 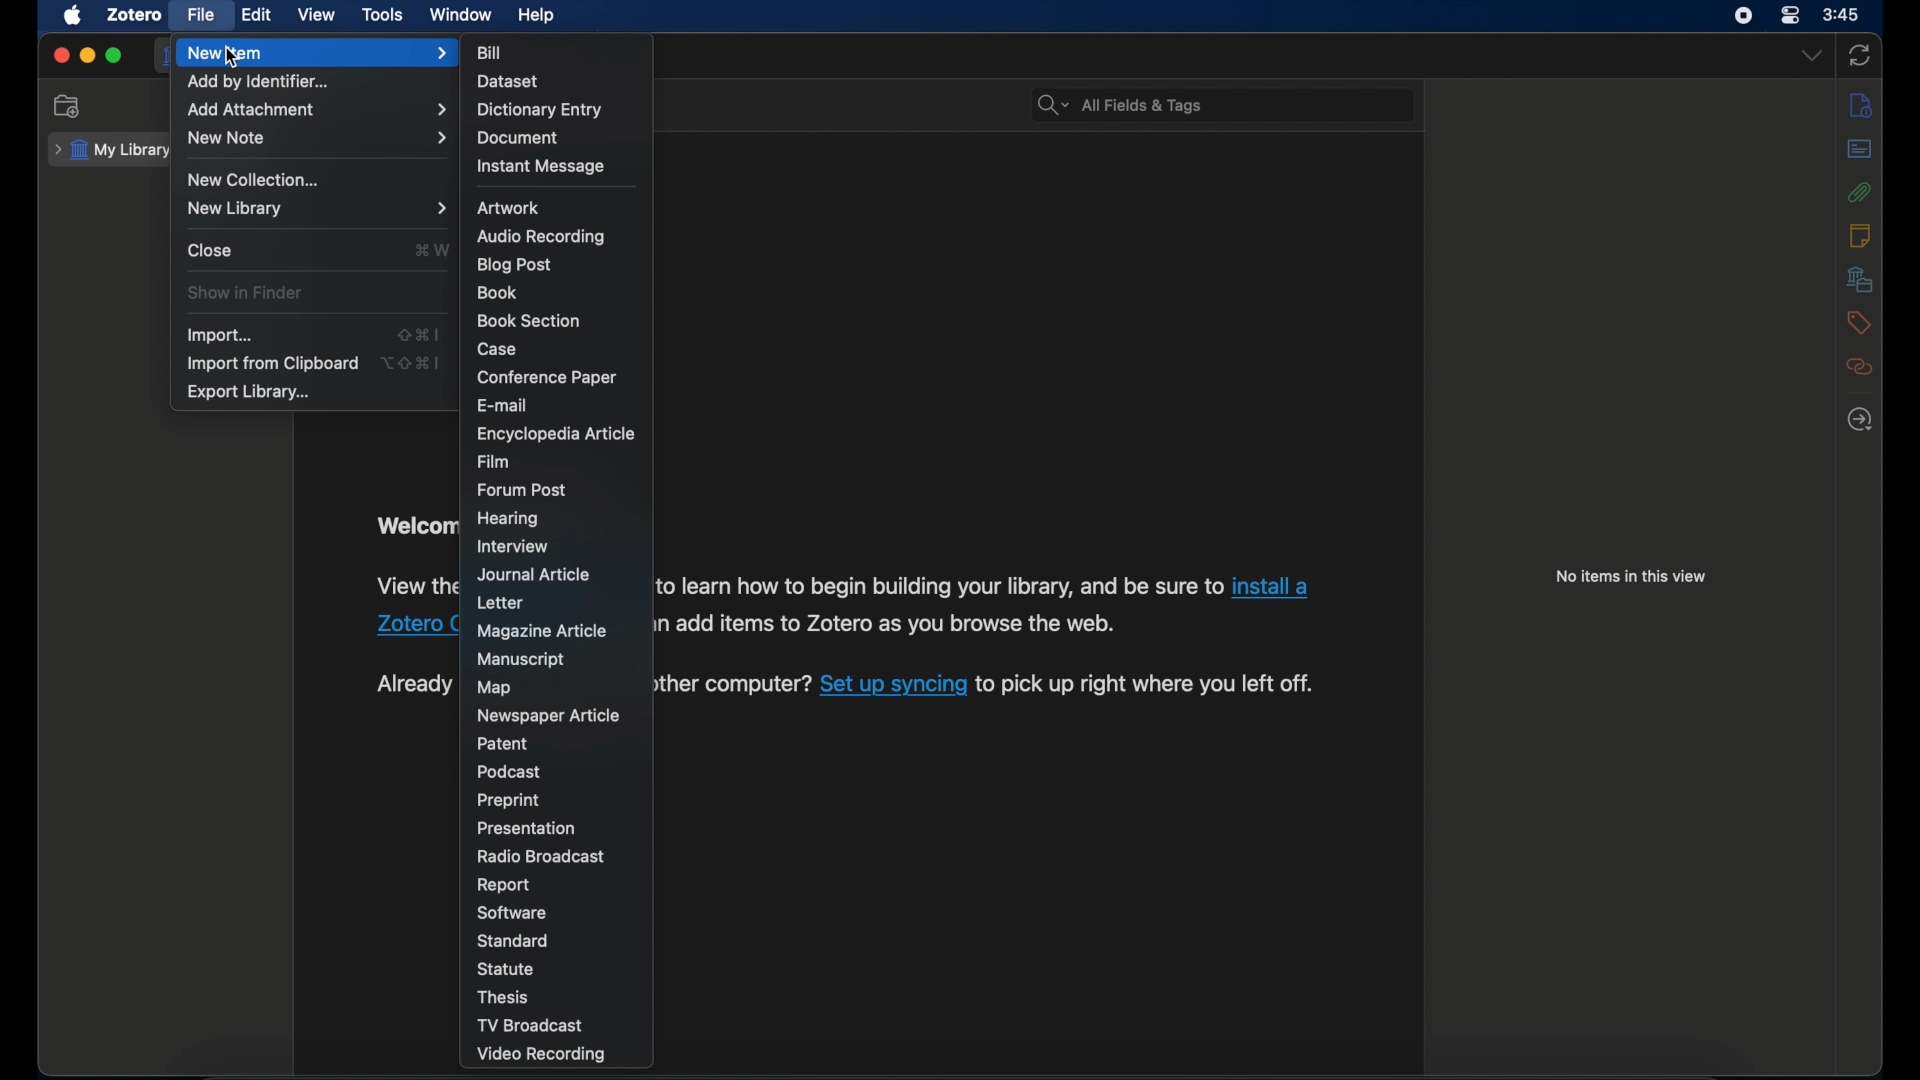 What do you see at coordinates (506, 995) in the screenshot?
I see `thesis` at bounding box center [506, 995].